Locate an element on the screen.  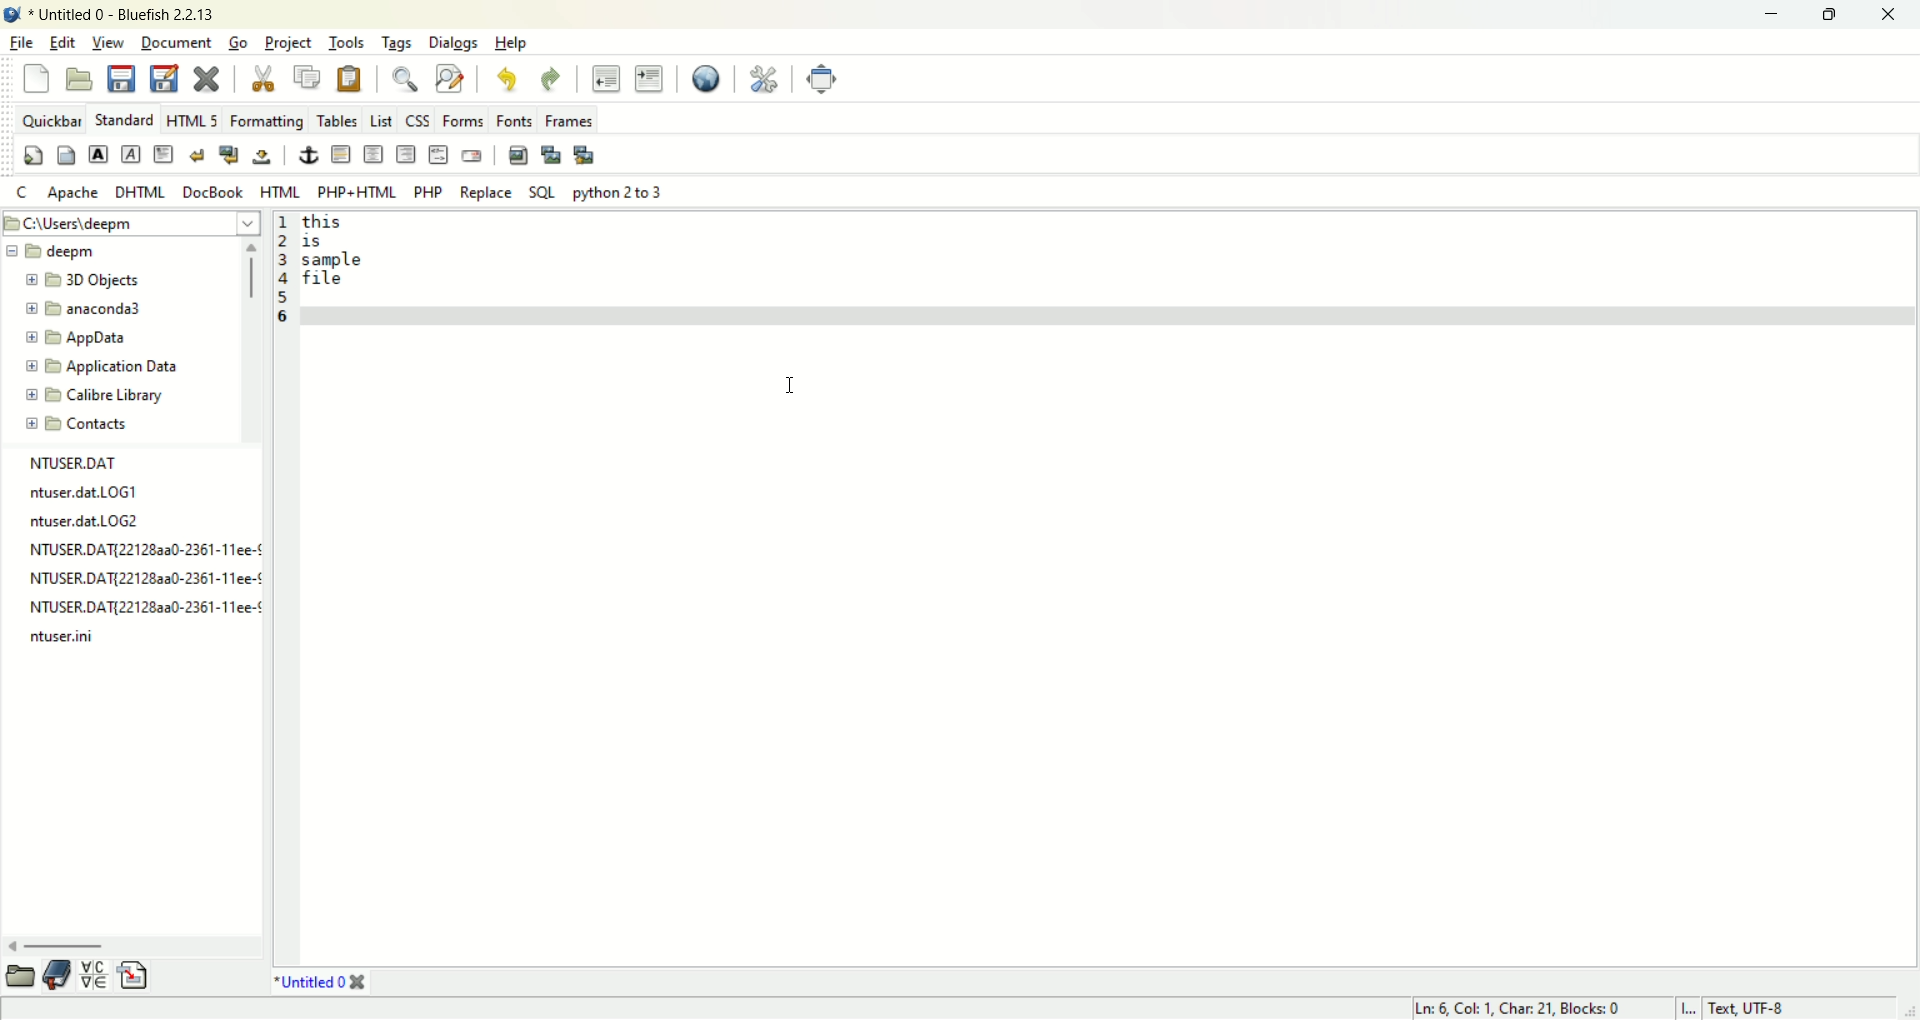
tags is located at coordinates (397, 44).